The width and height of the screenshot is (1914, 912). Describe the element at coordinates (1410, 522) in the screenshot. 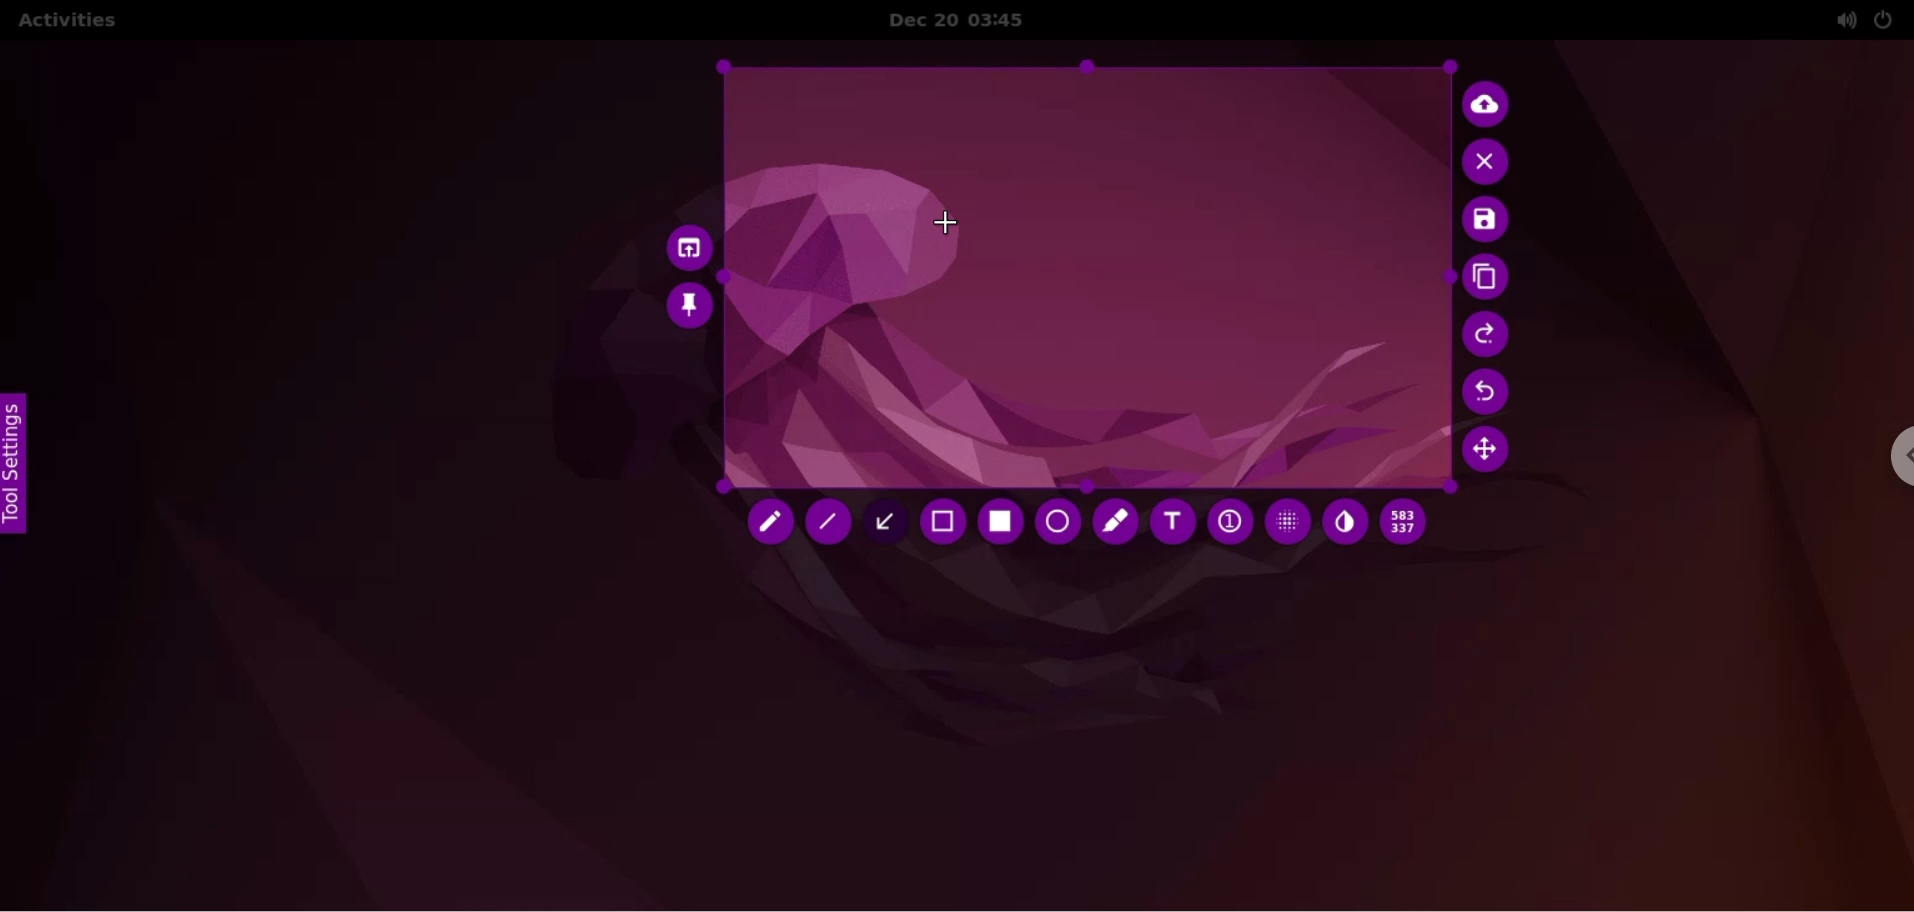

I see `x and y coordinates value` at that location.